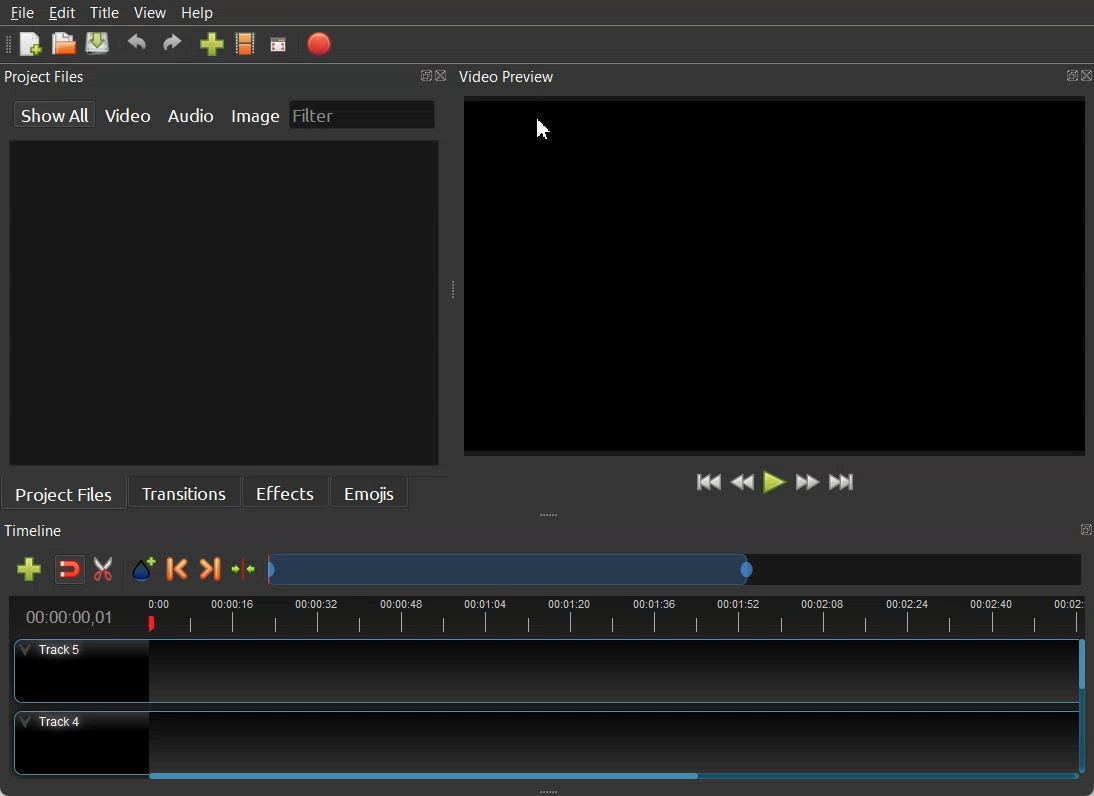  What do you see at coordinates (177, 569) in the screenshot?
I see `Previous Marker` at bounding box center [177, 569].